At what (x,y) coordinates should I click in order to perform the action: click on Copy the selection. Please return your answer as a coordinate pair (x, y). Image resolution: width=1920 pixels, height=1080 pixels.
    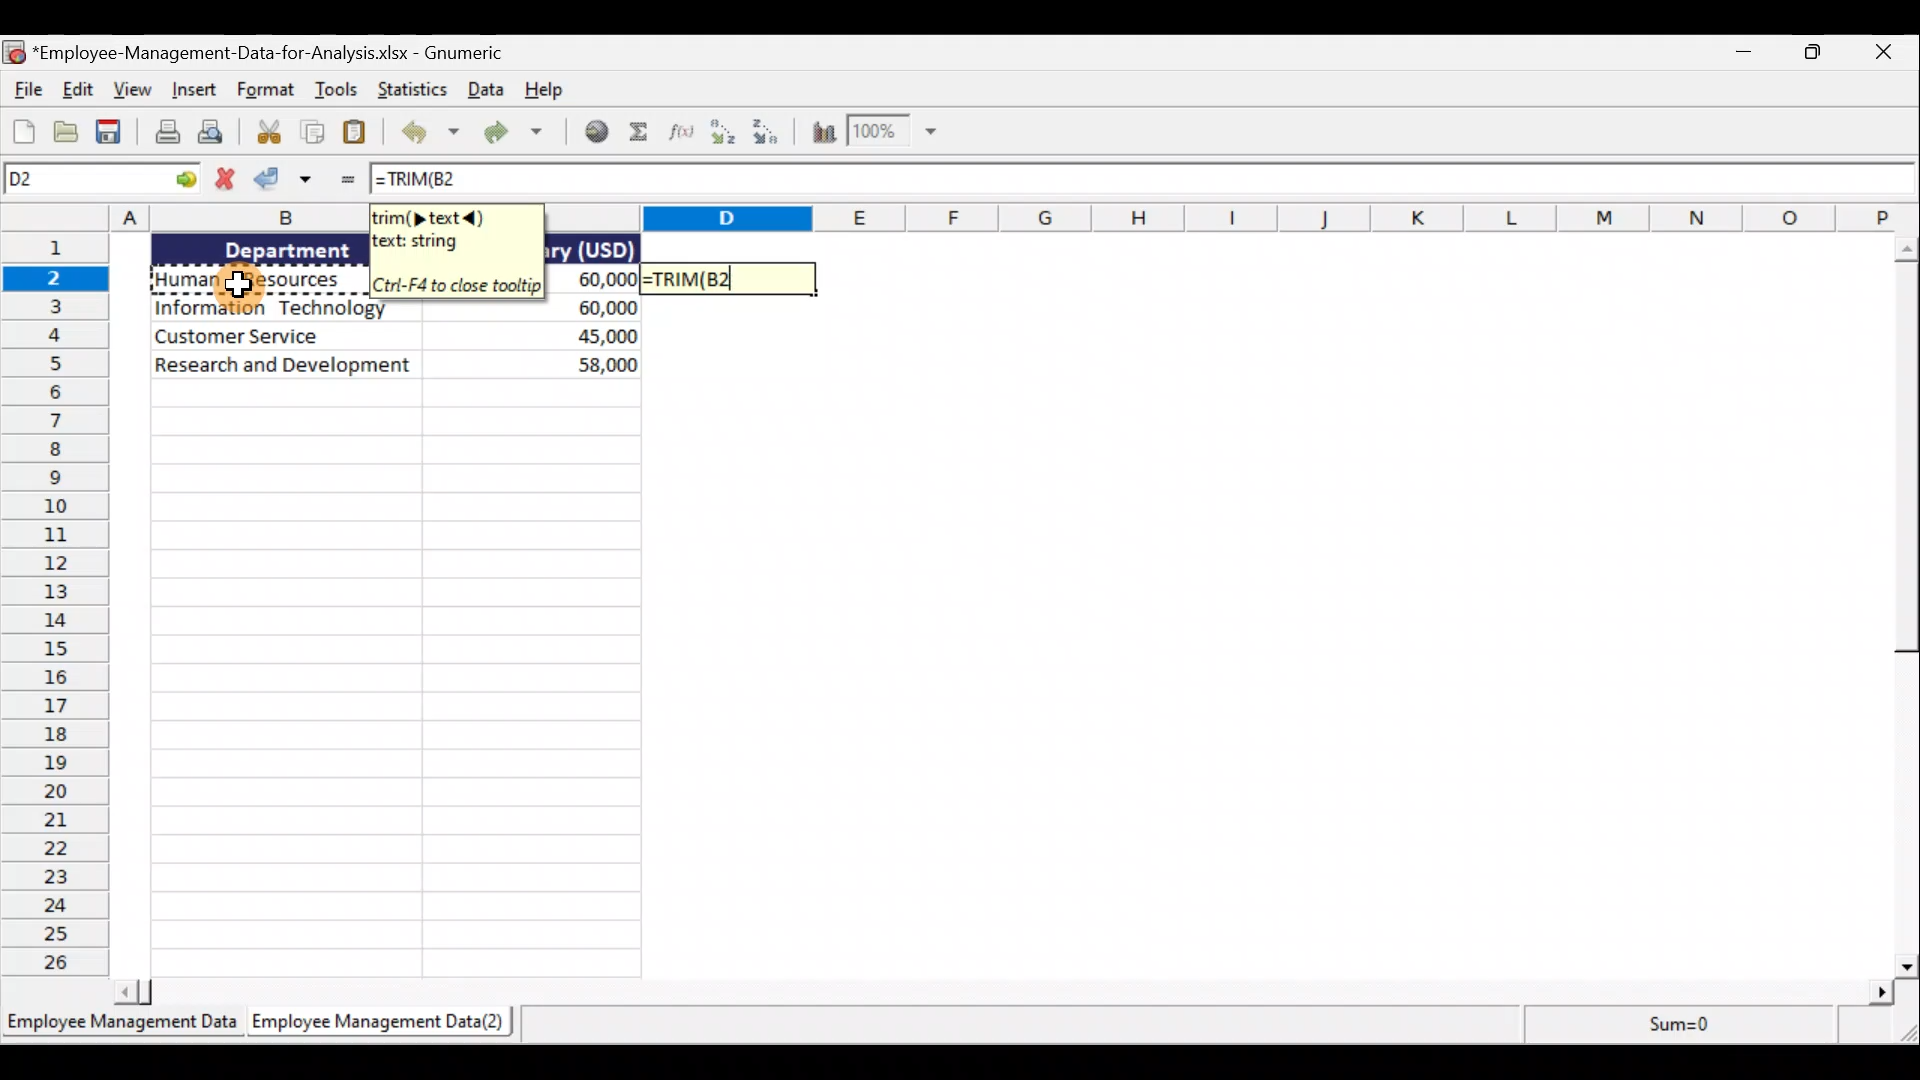
    Looking at the image, I should click on (314, 132).